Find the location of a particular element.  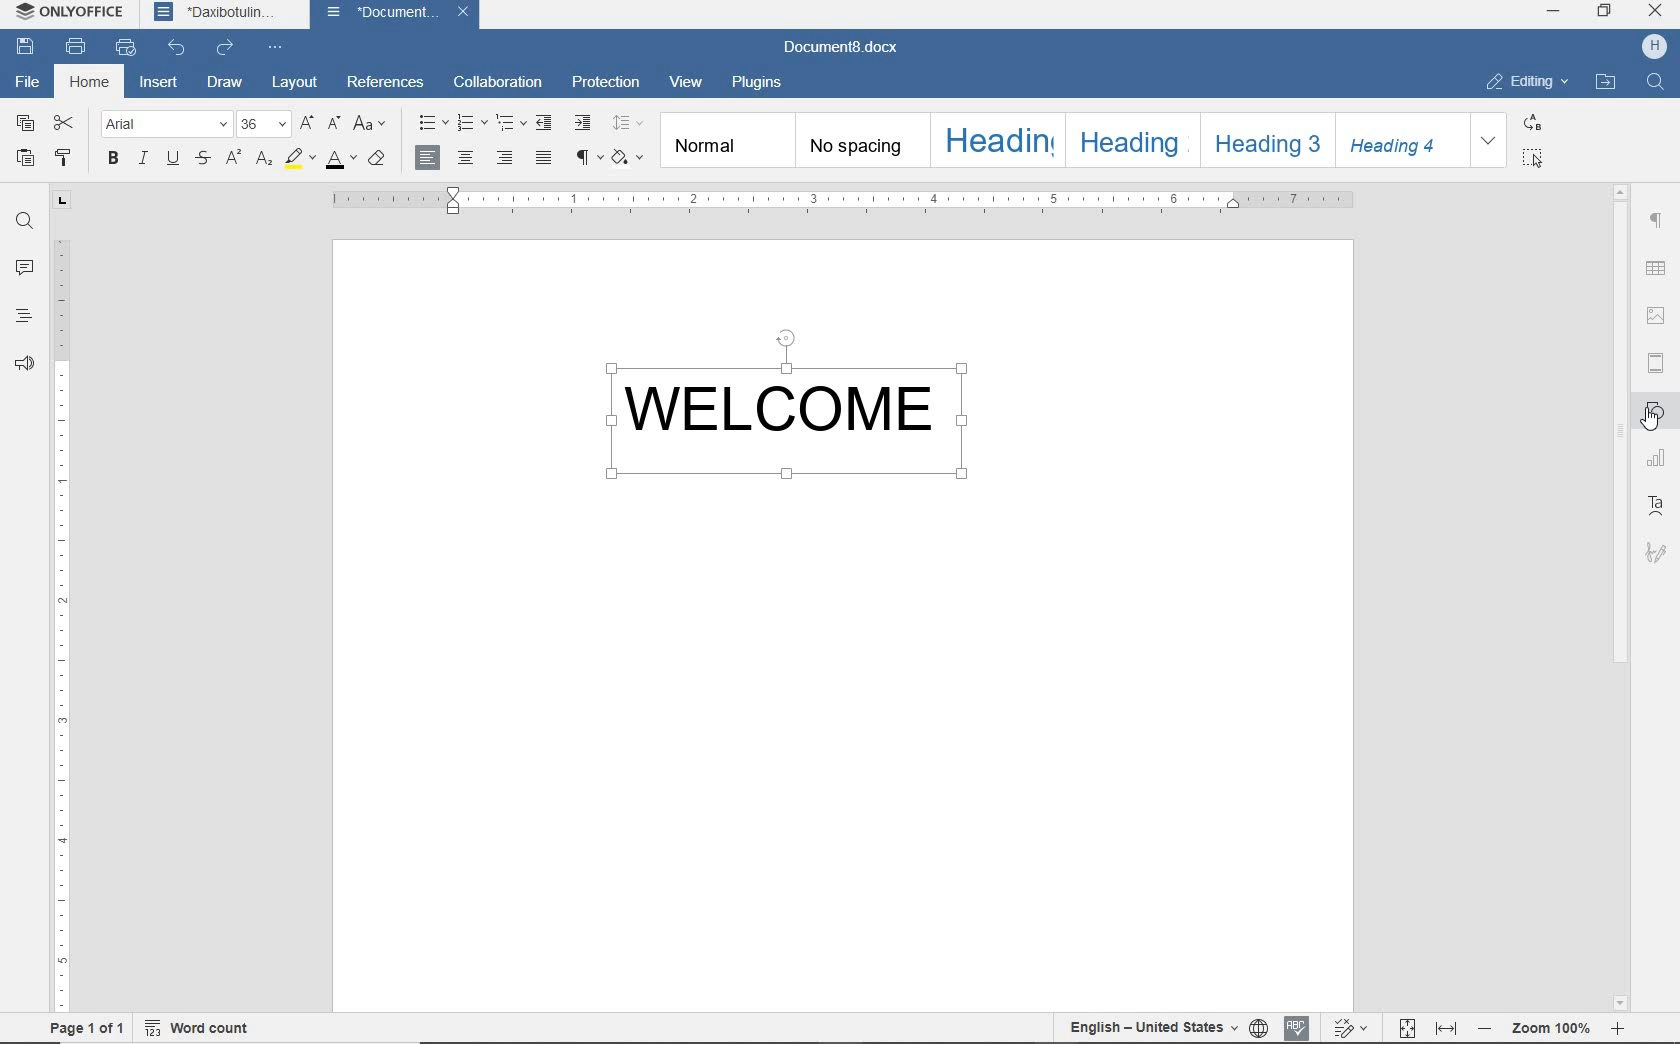

PAGE 1 OF 1 is located at coordinates (86, 1028).